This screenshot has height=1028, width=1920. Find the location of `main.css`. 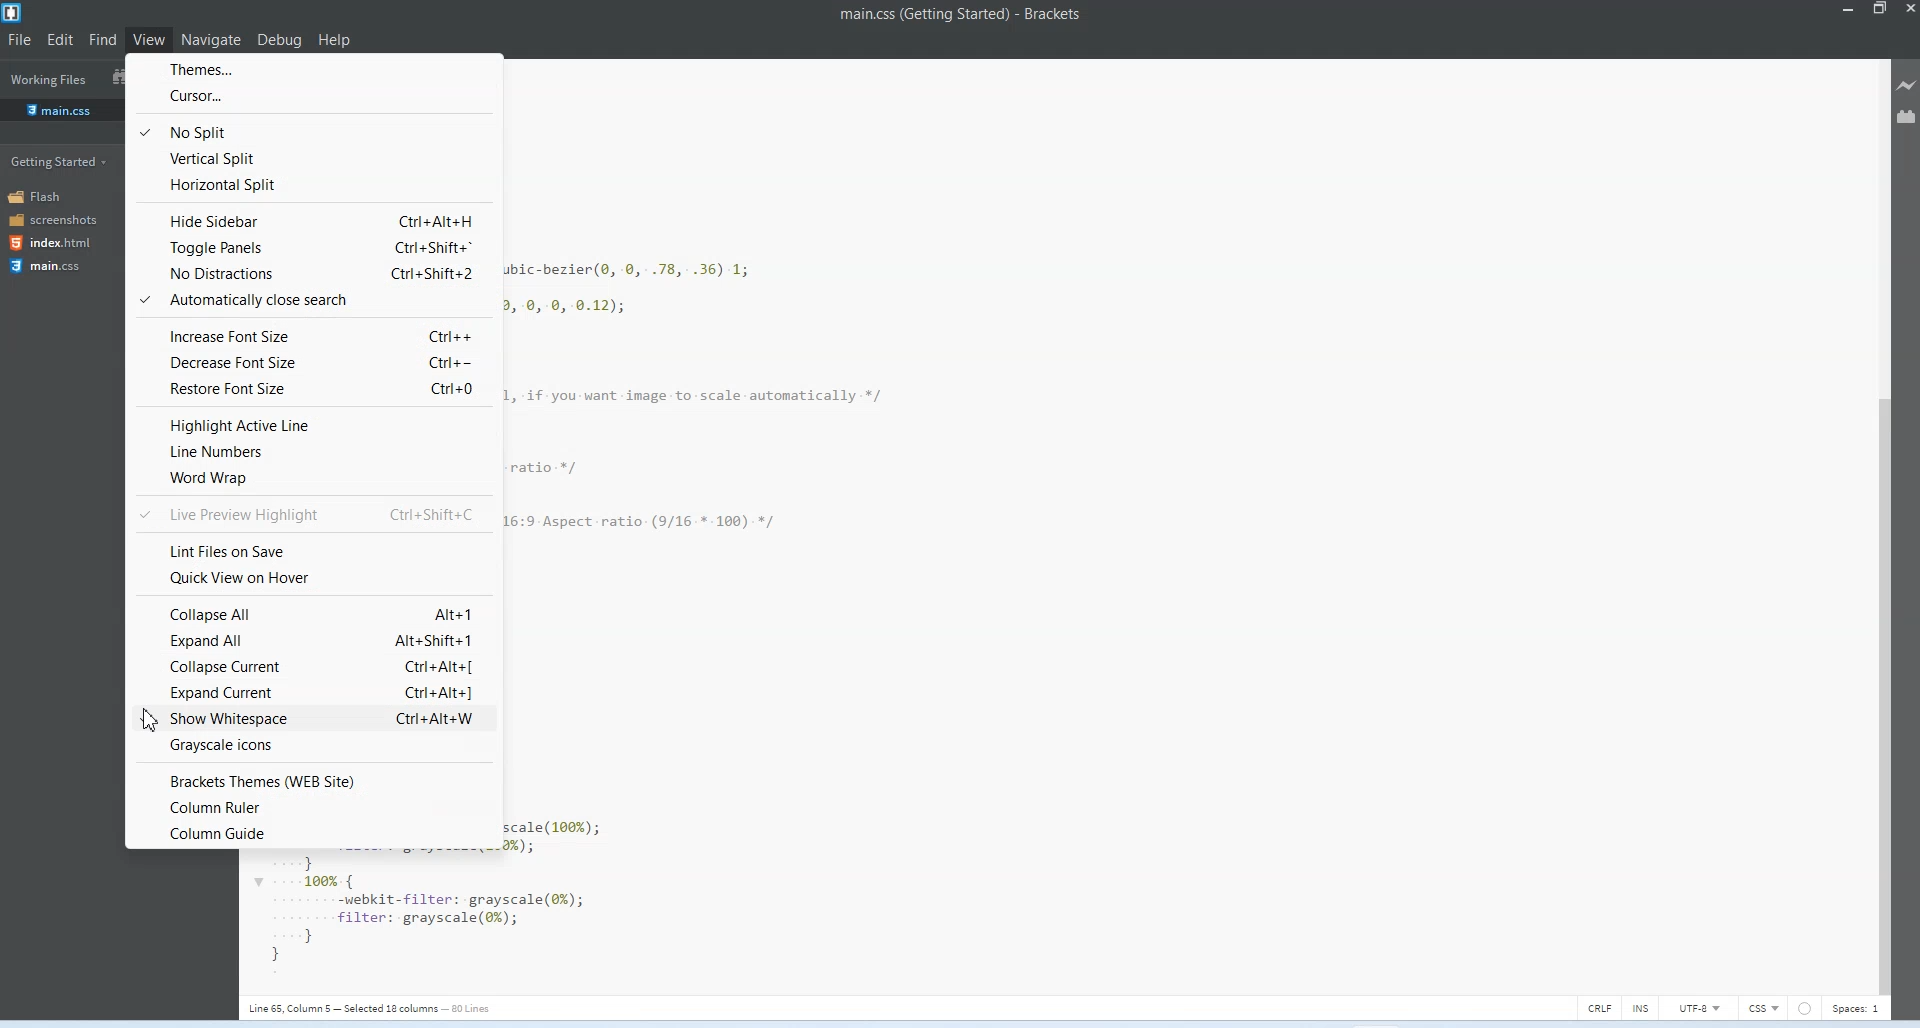

main.css is located at coordinates (58, 109).